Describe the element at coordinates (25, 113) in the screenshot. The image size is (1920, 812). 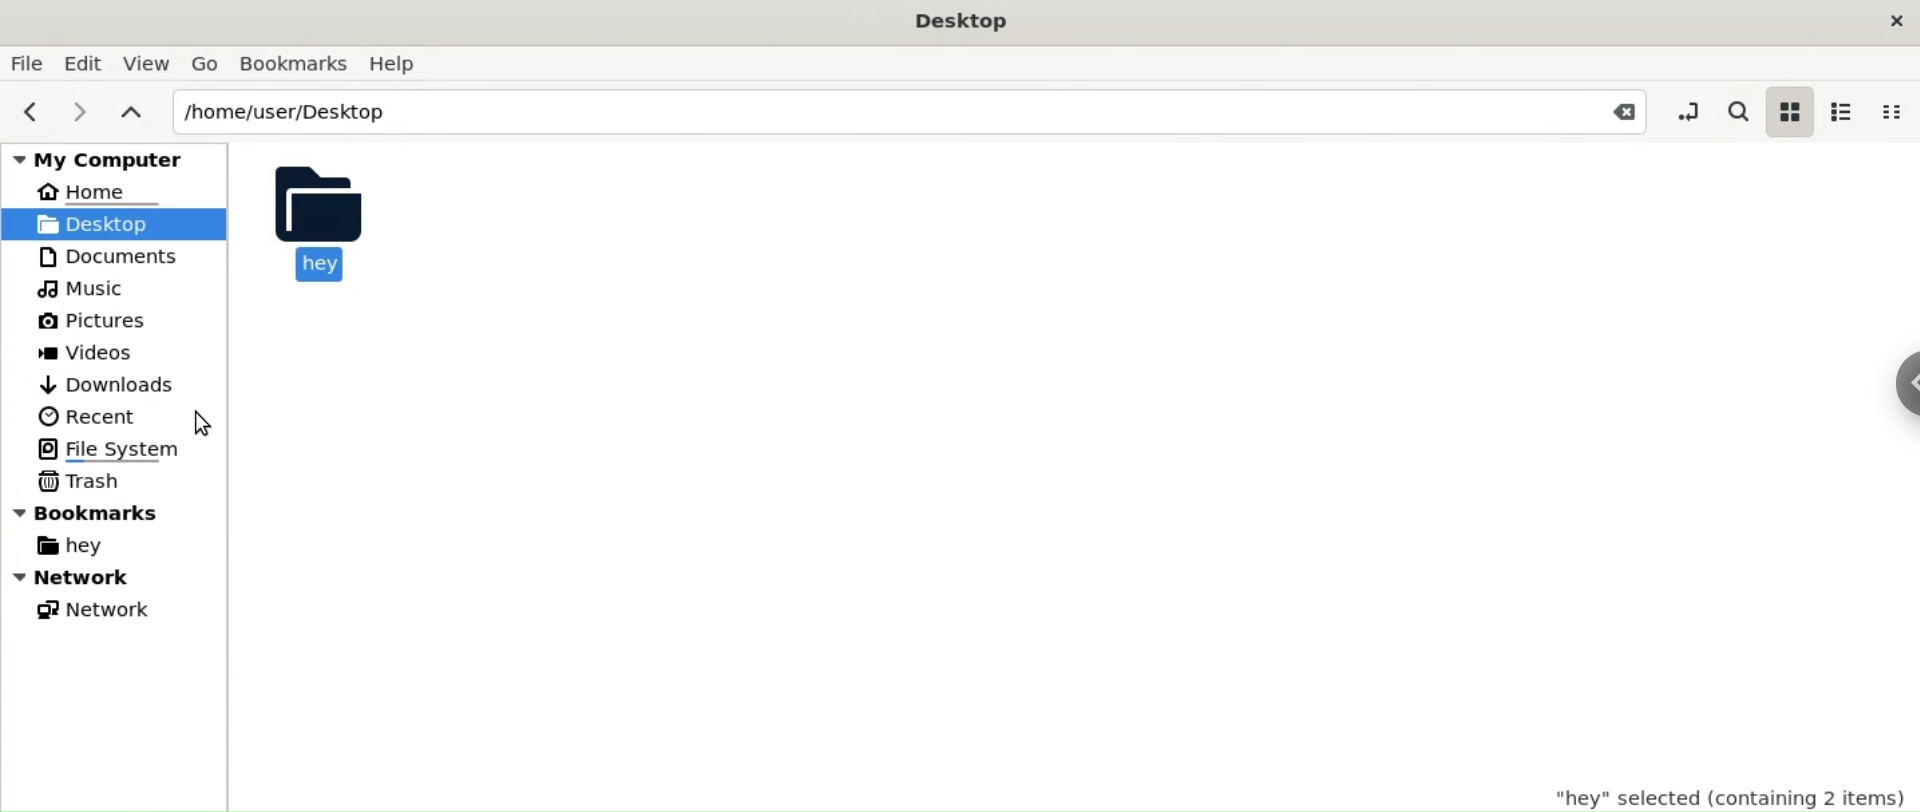
I see `previous` at that location.